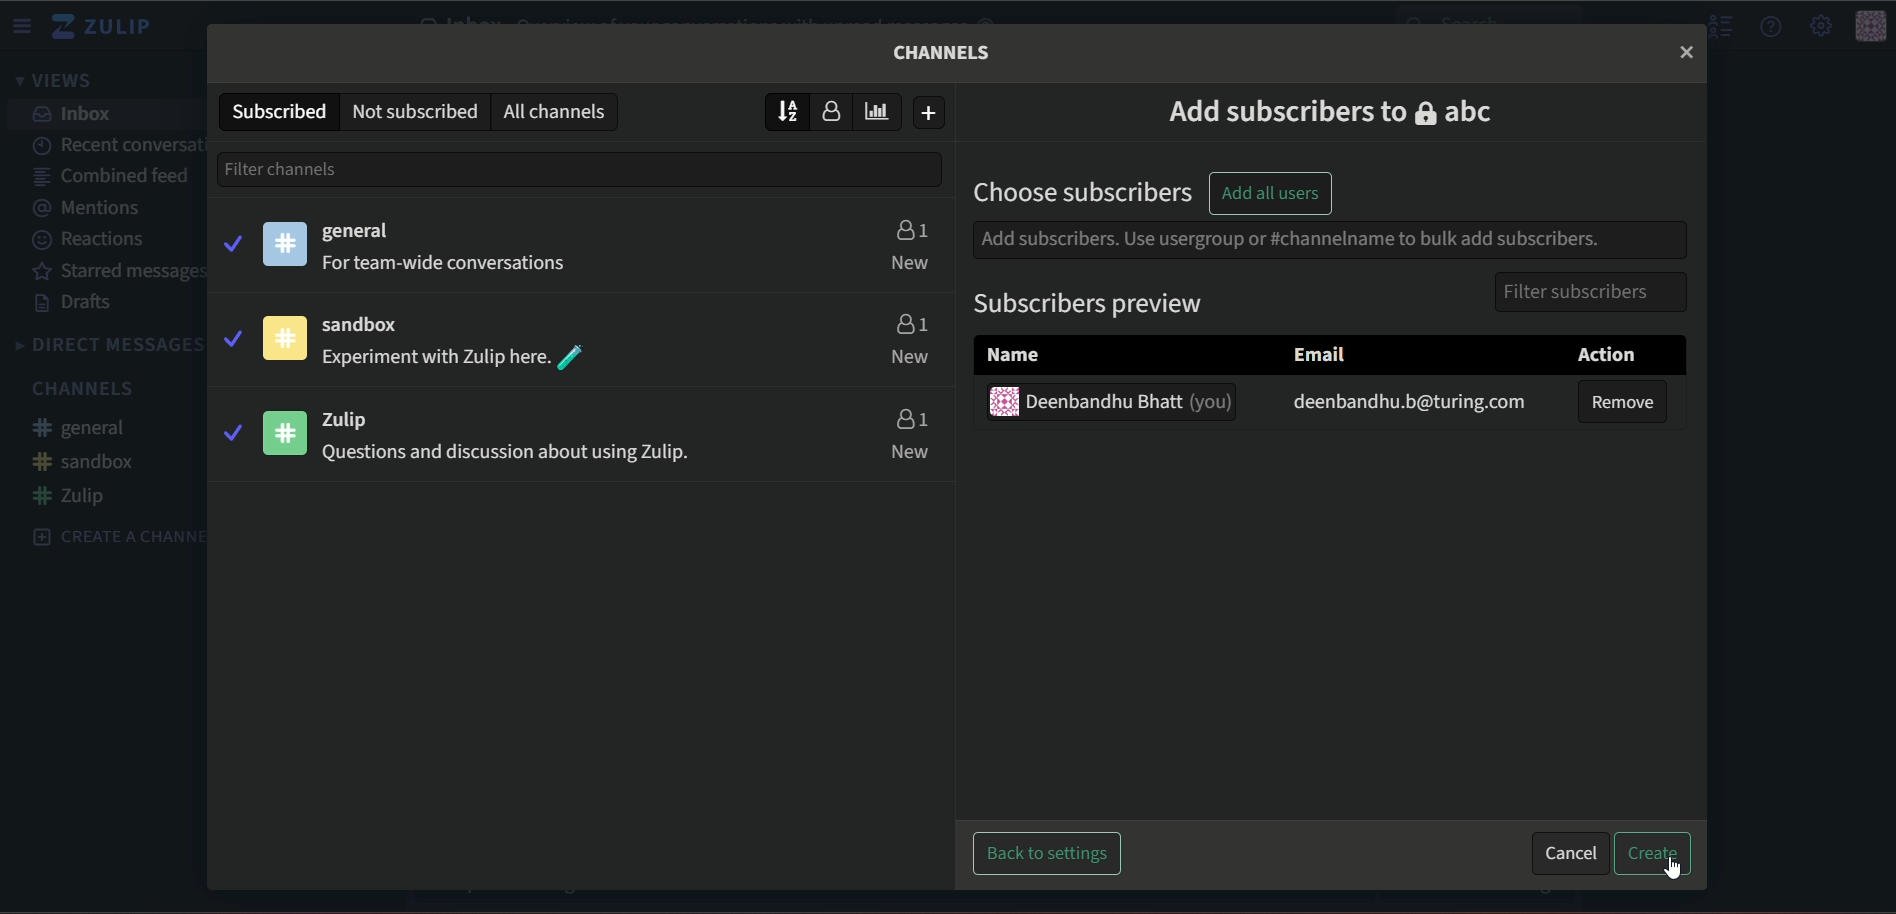  I want to click on sort, so click(788, 110).